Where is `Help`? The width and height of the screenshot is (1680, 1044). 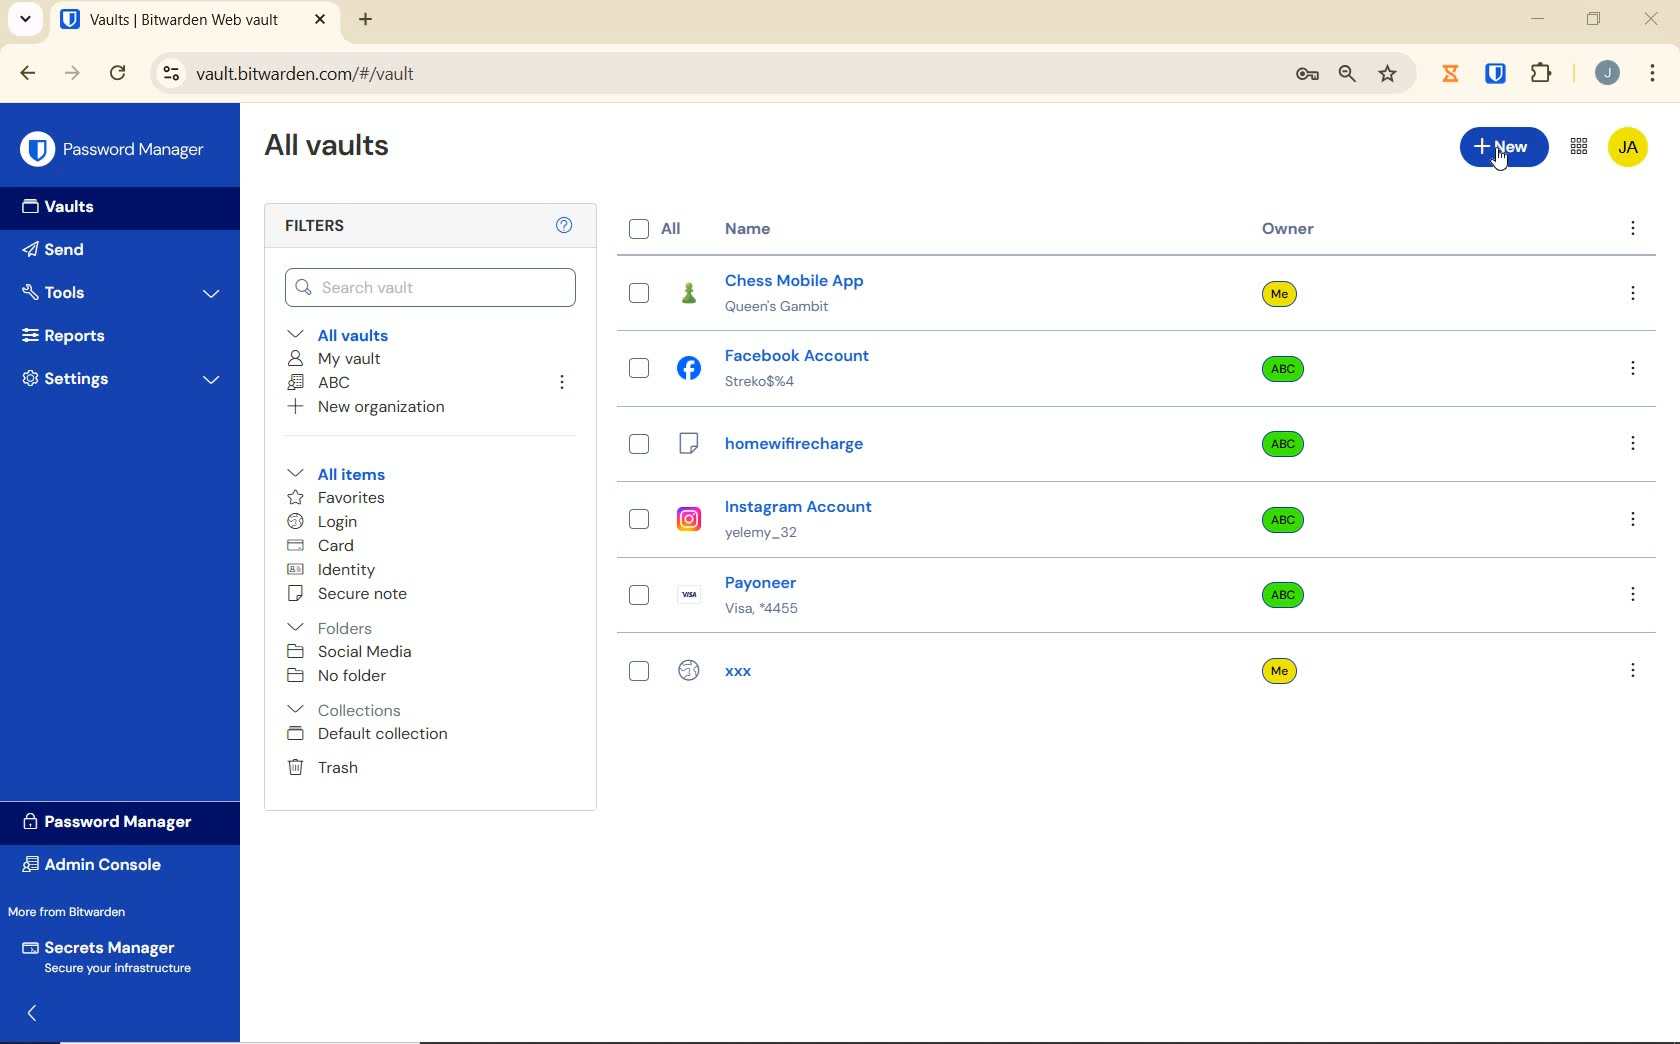
Help is located at coordinates (562, 226).